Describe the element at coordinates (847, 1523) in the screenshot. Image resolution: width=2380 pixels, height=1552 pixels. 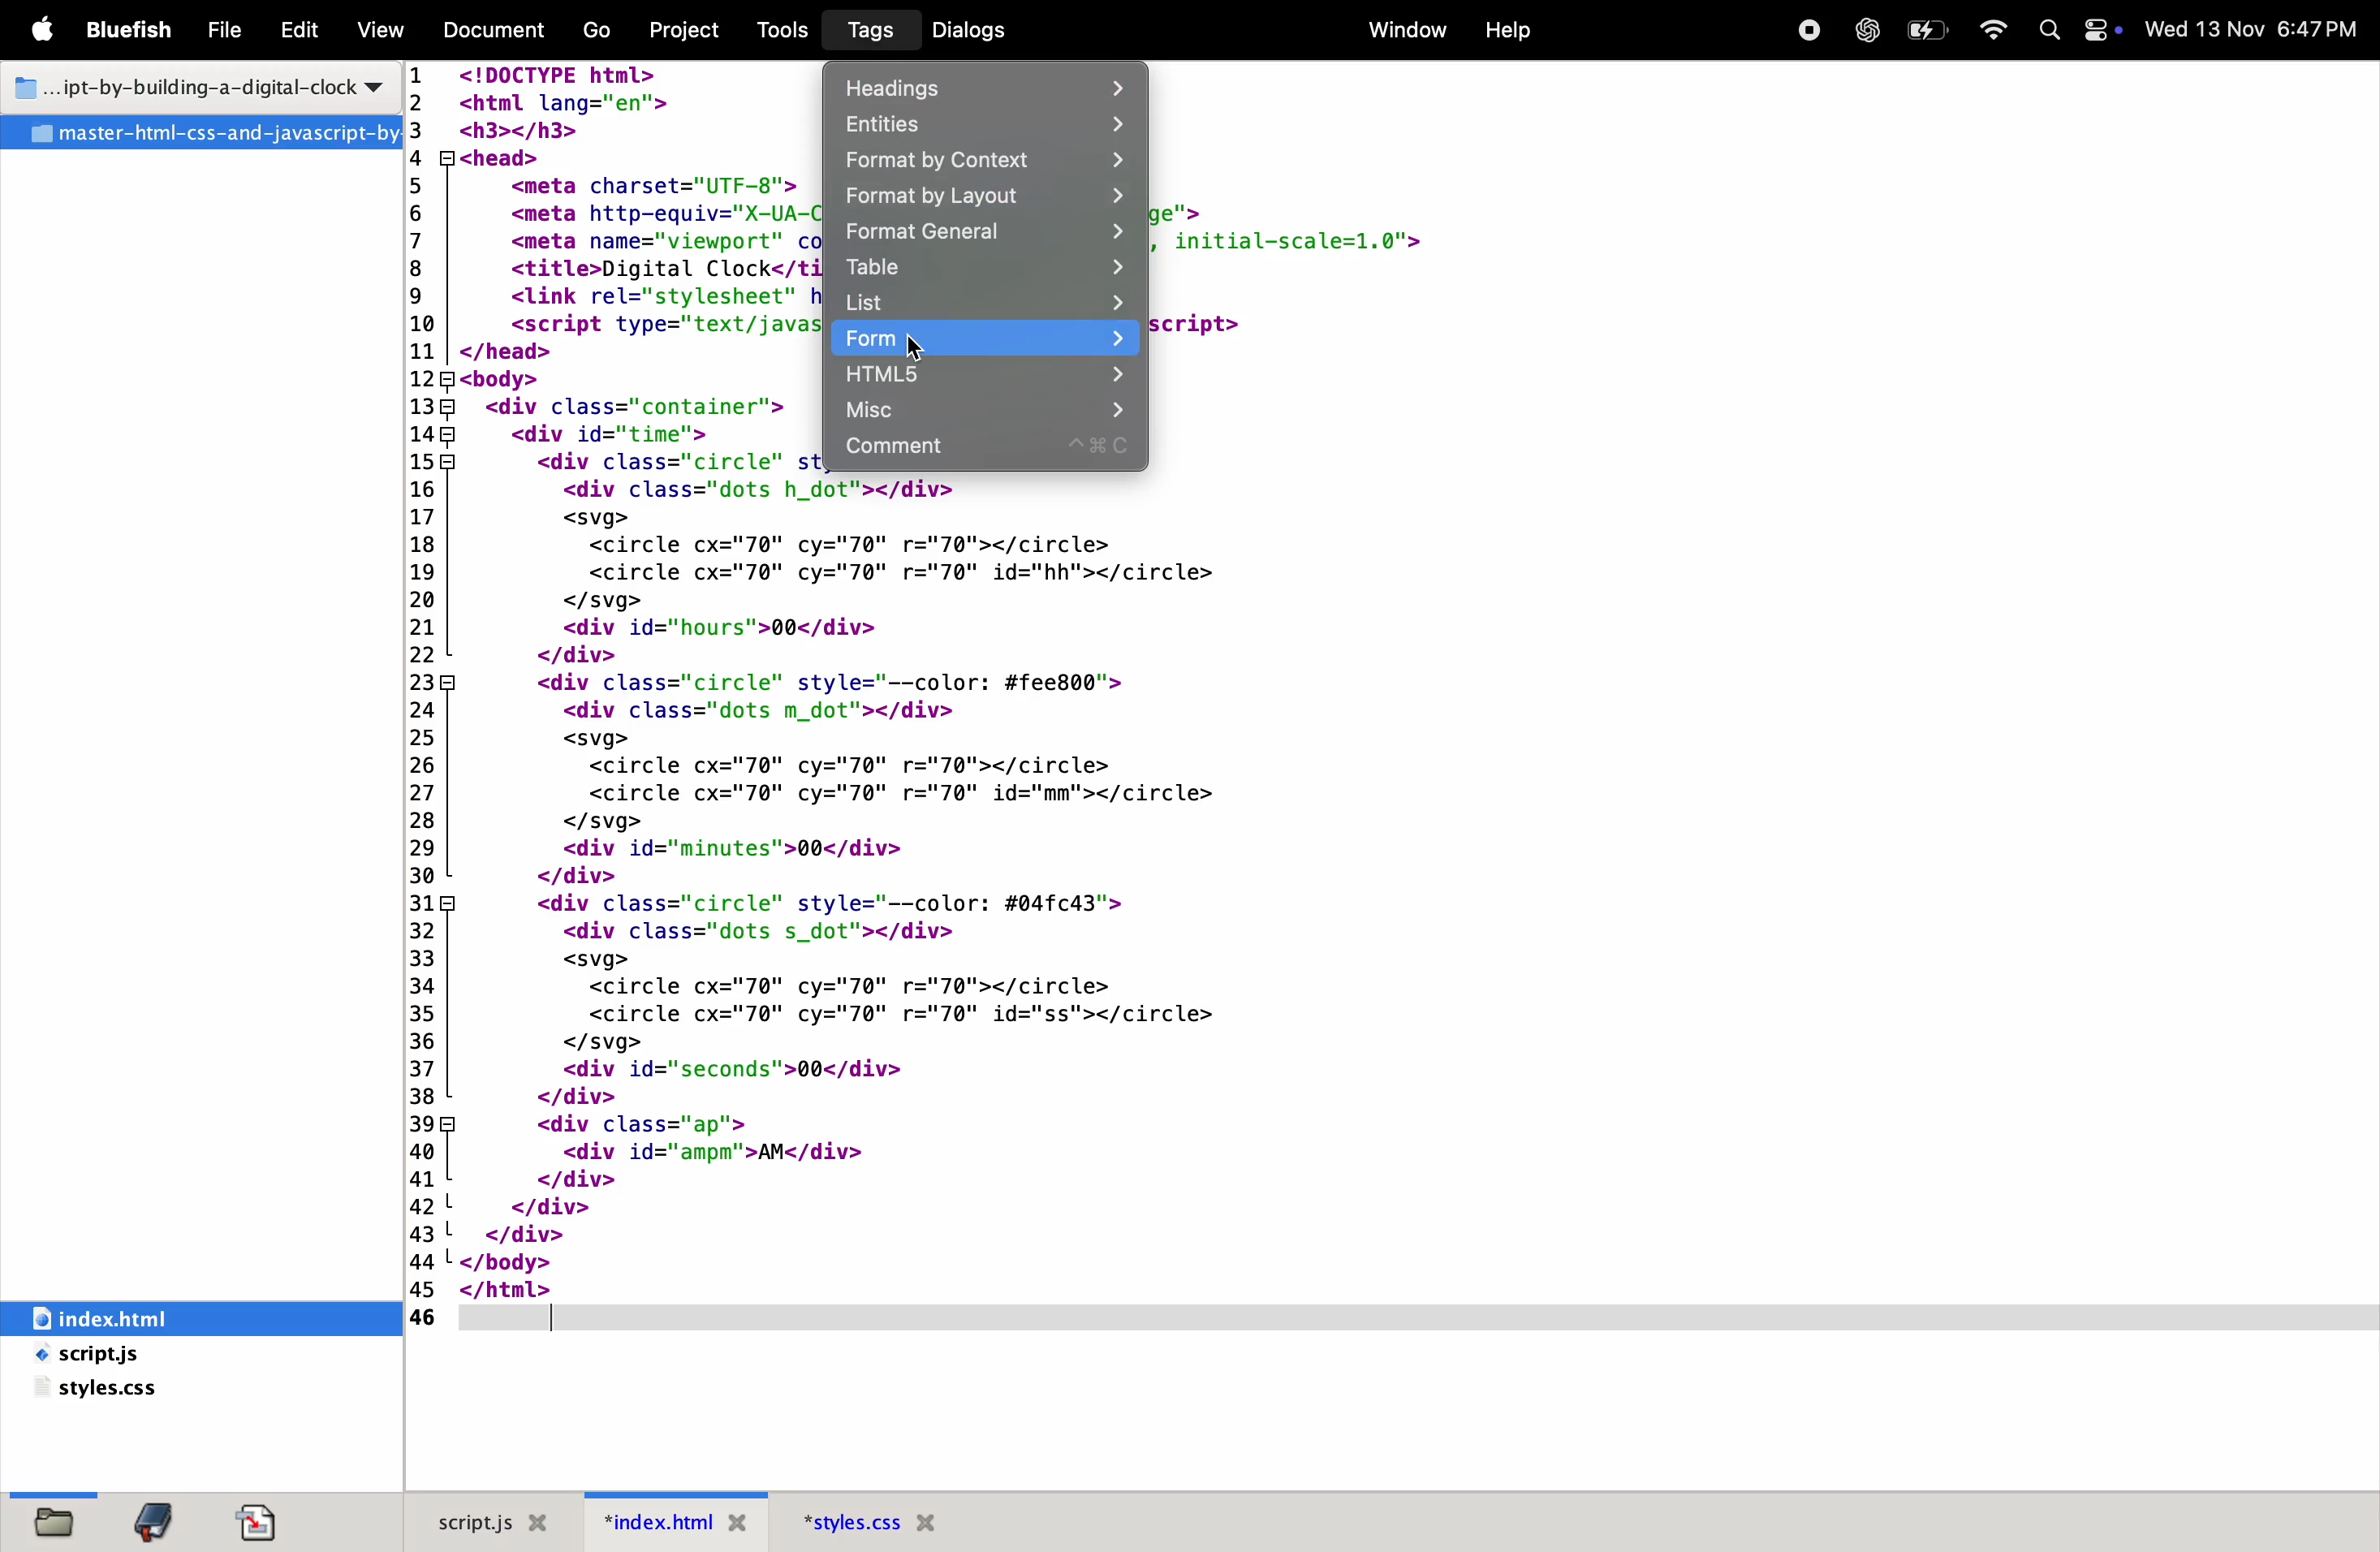
I see `Style.css` at that location.